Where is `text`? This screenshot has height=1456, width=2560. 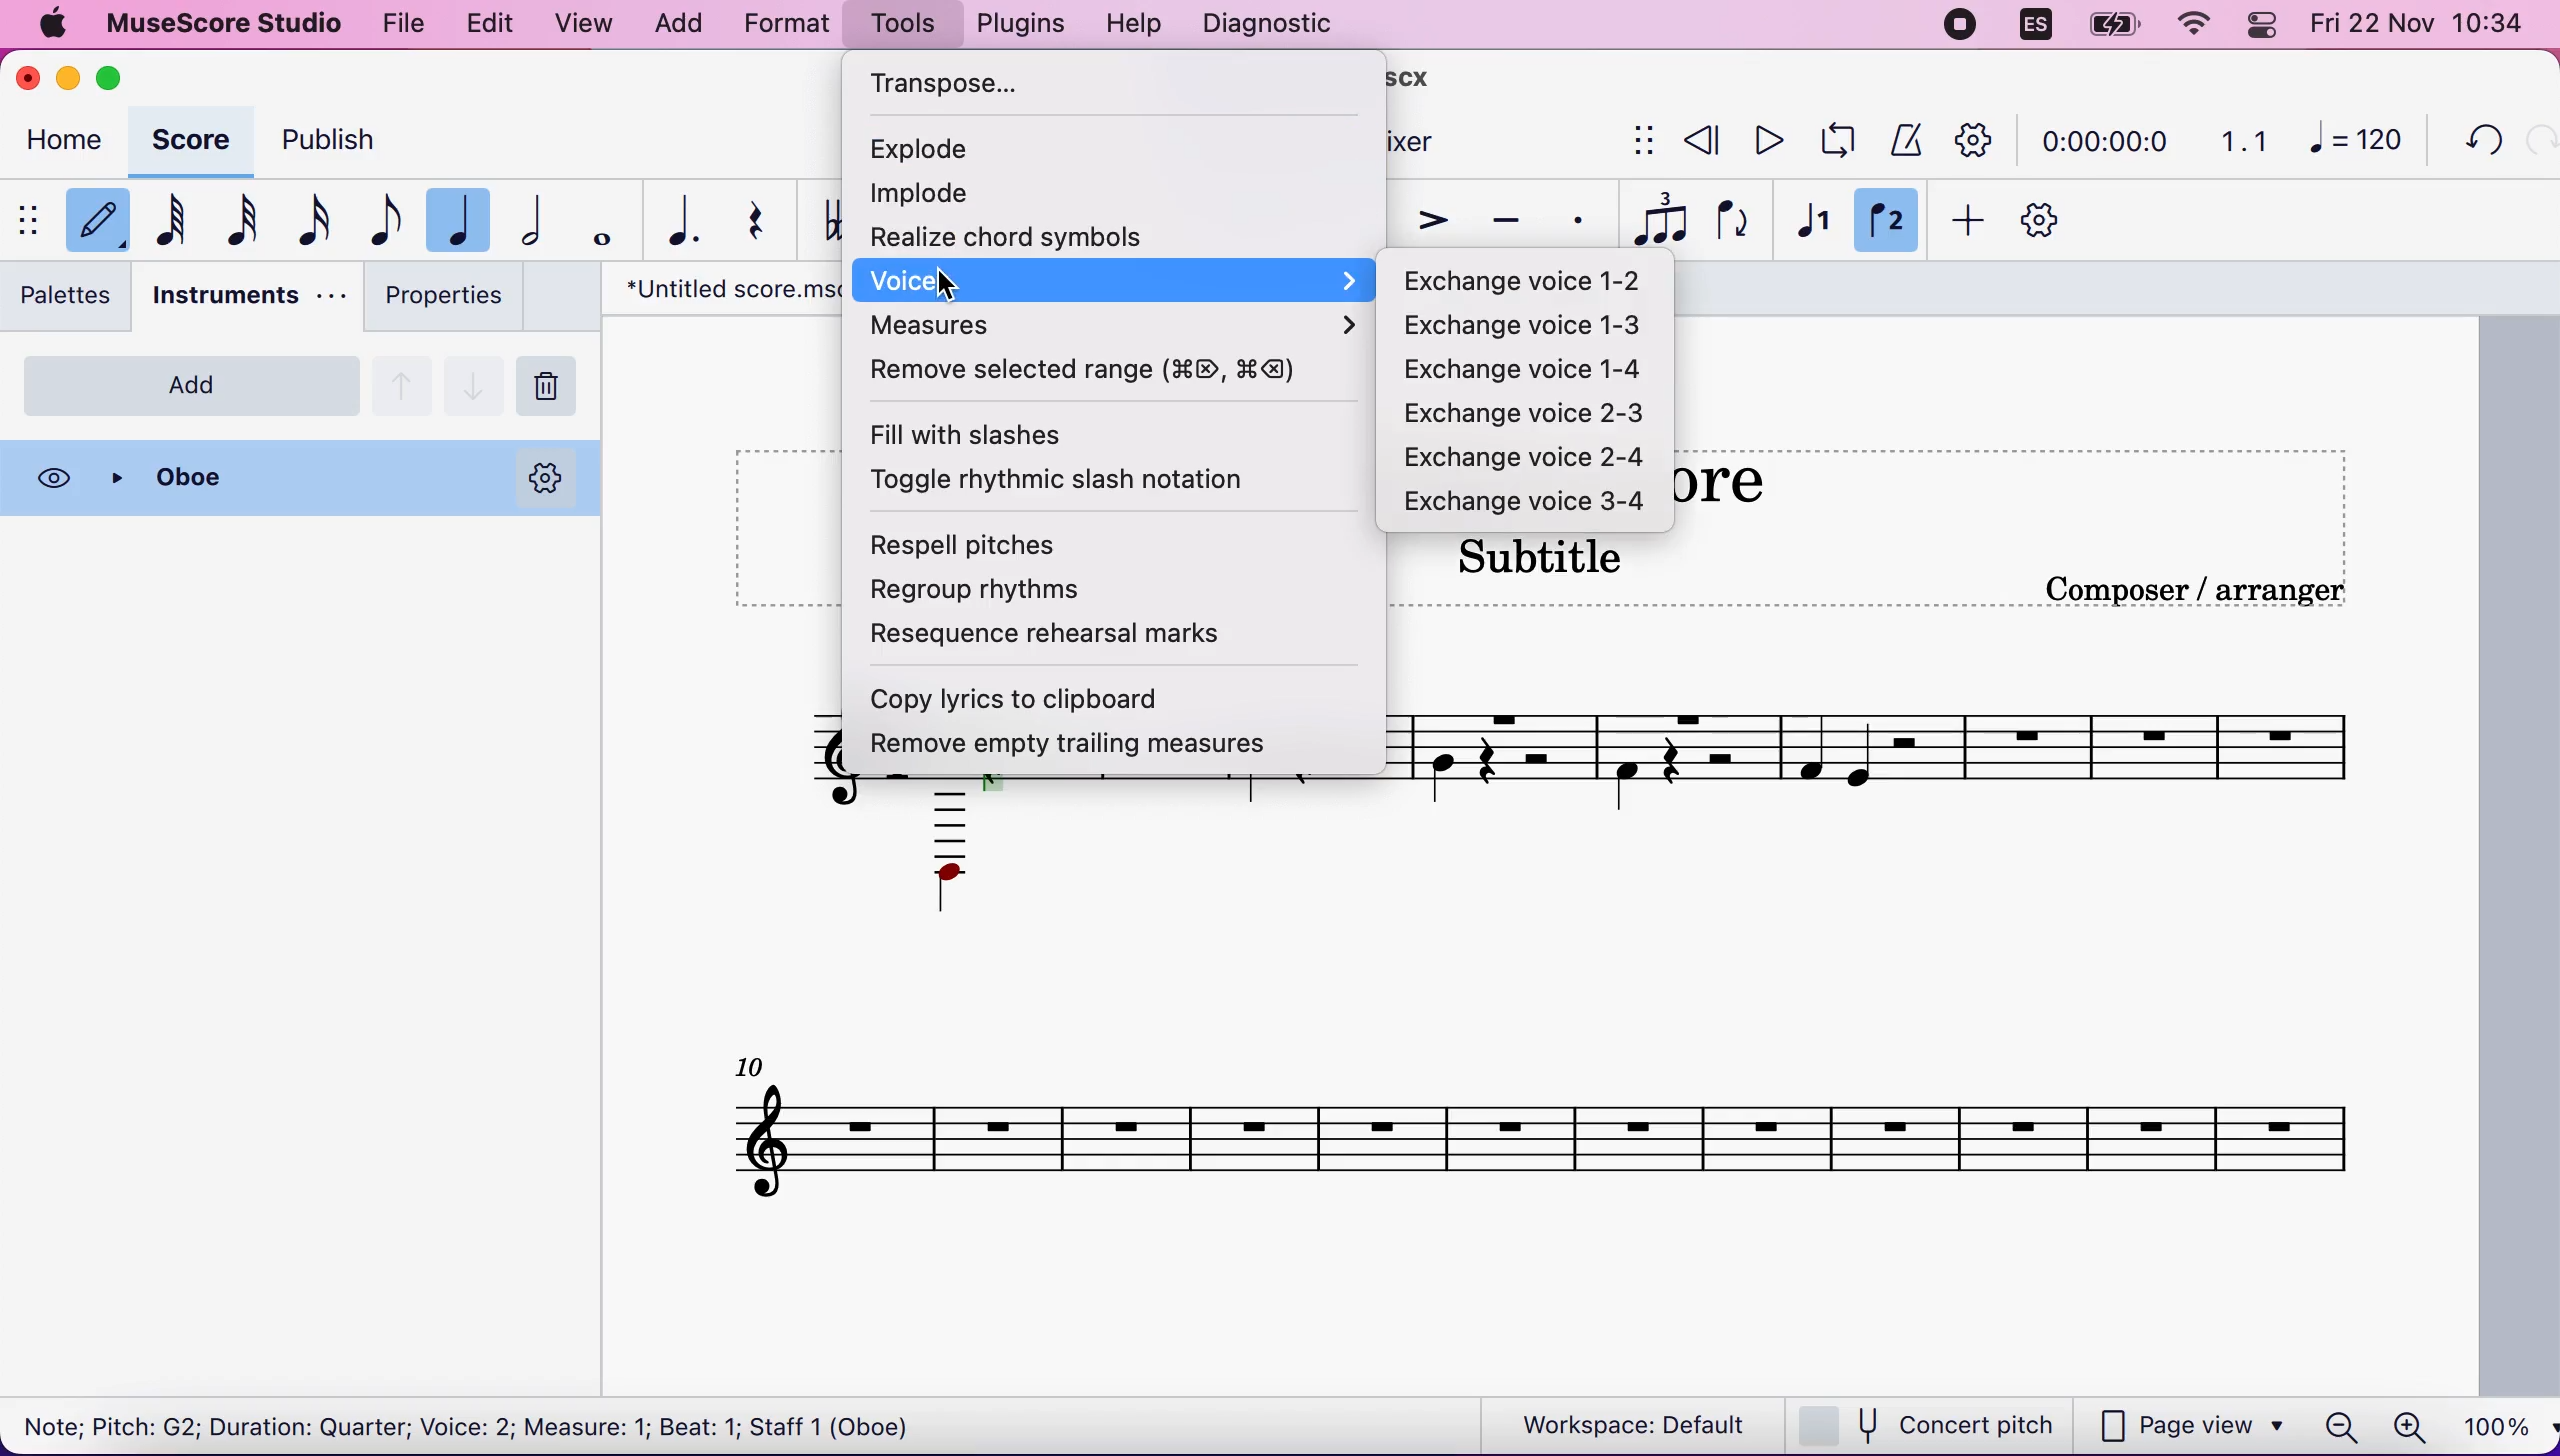
text is located at coordinates (2183, 589).